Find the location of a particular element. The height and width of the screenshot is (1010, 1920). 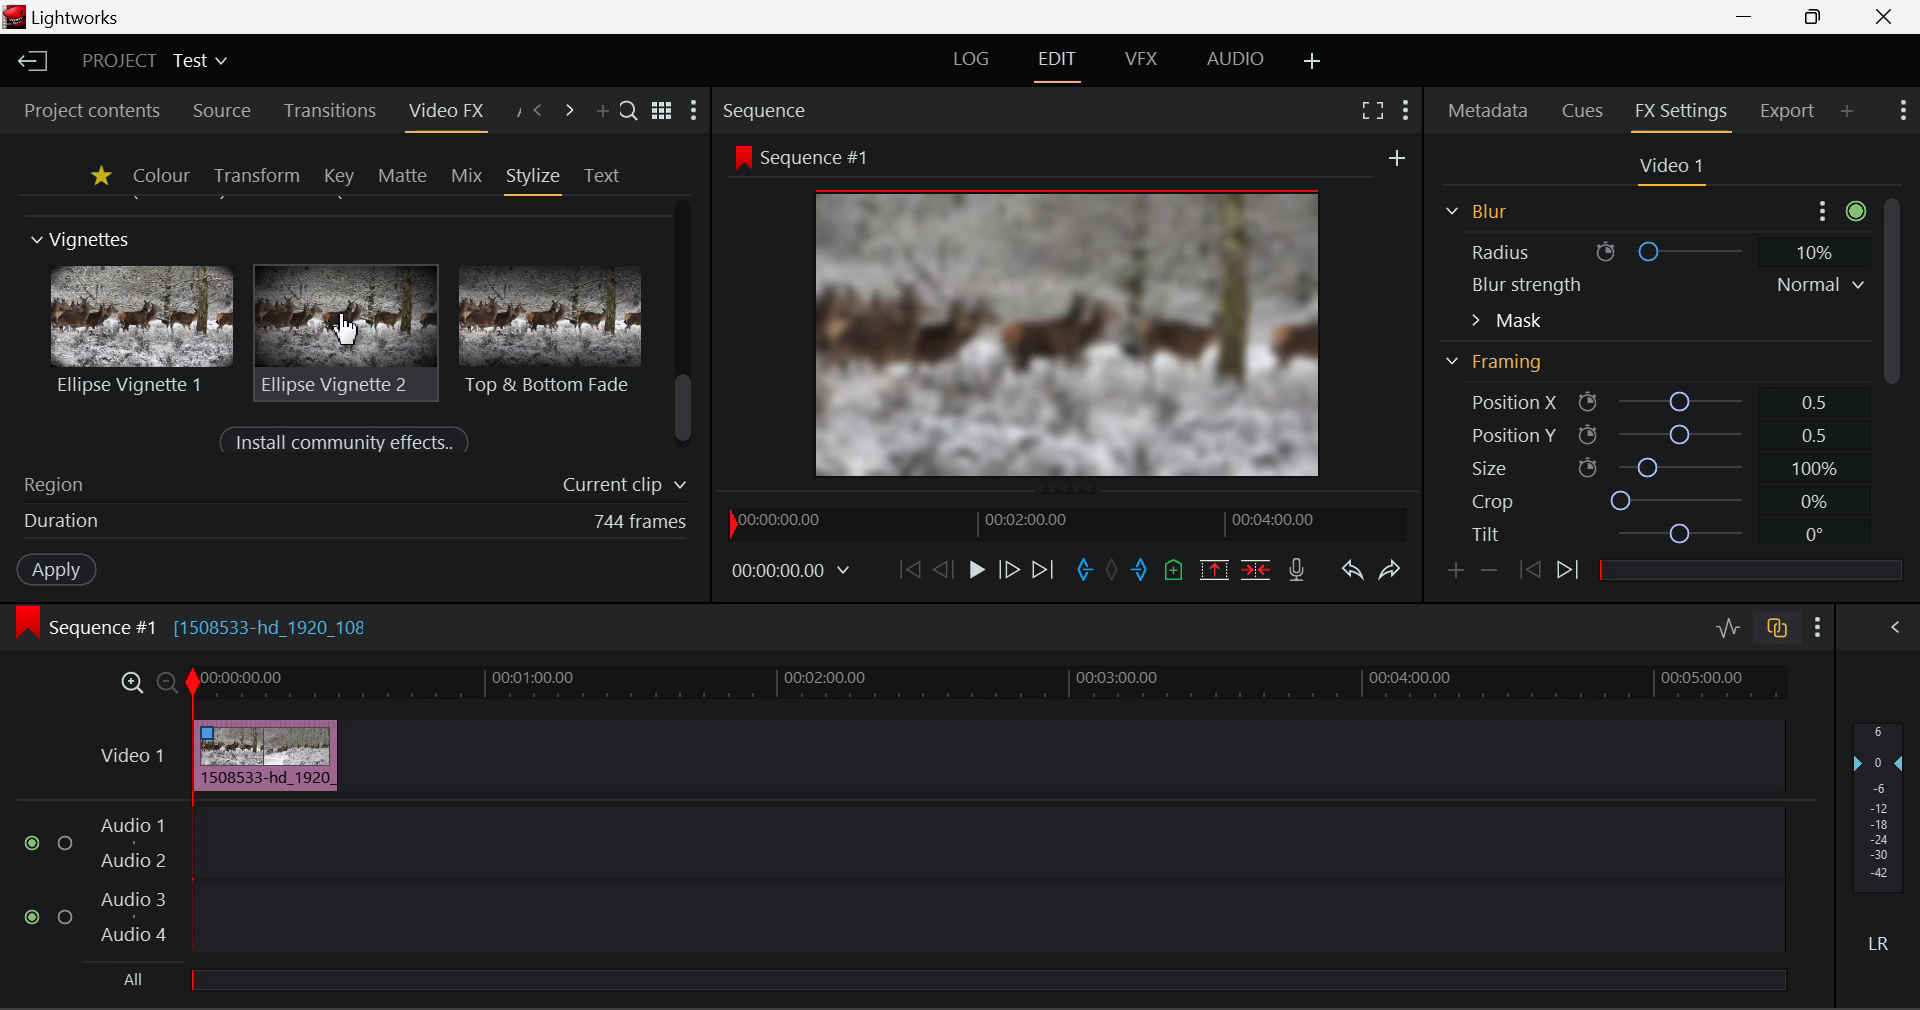

Crop is located at coordinates (1648, 502).